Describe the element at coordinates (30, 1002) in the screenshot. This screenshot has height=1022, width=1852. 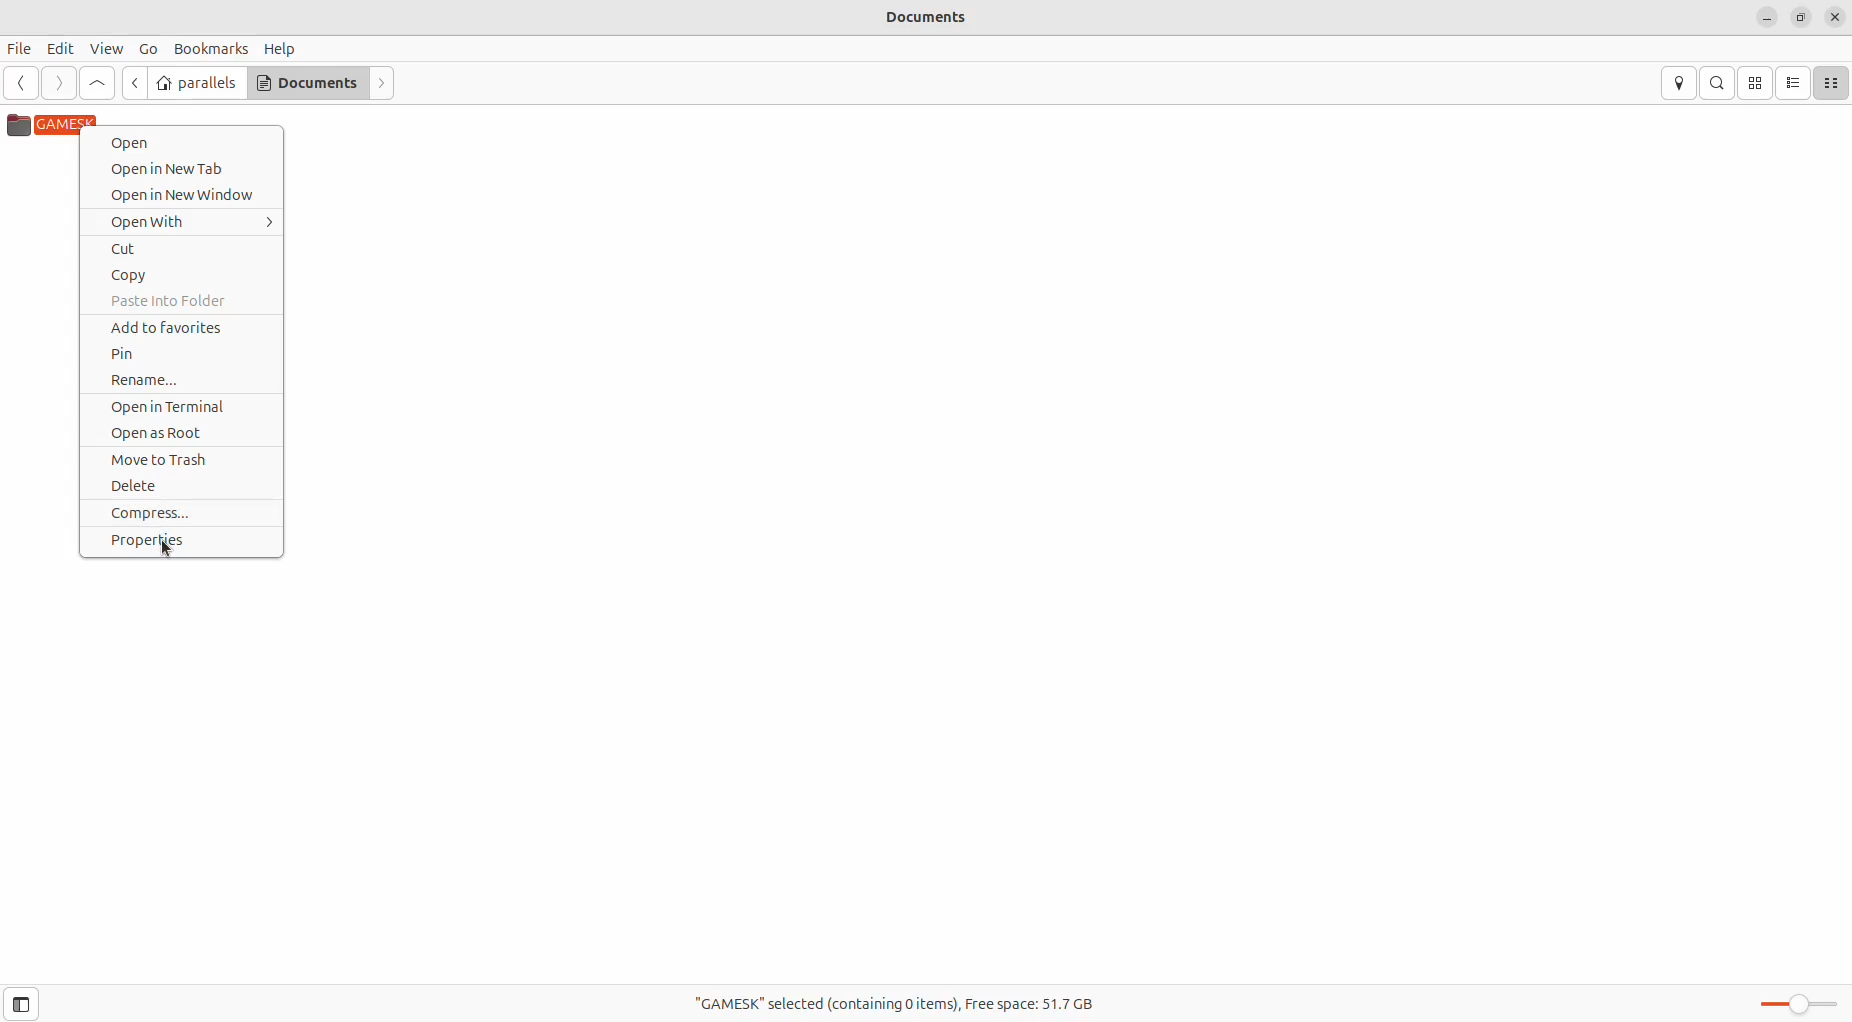
I see `toggle sidebar` at that location.